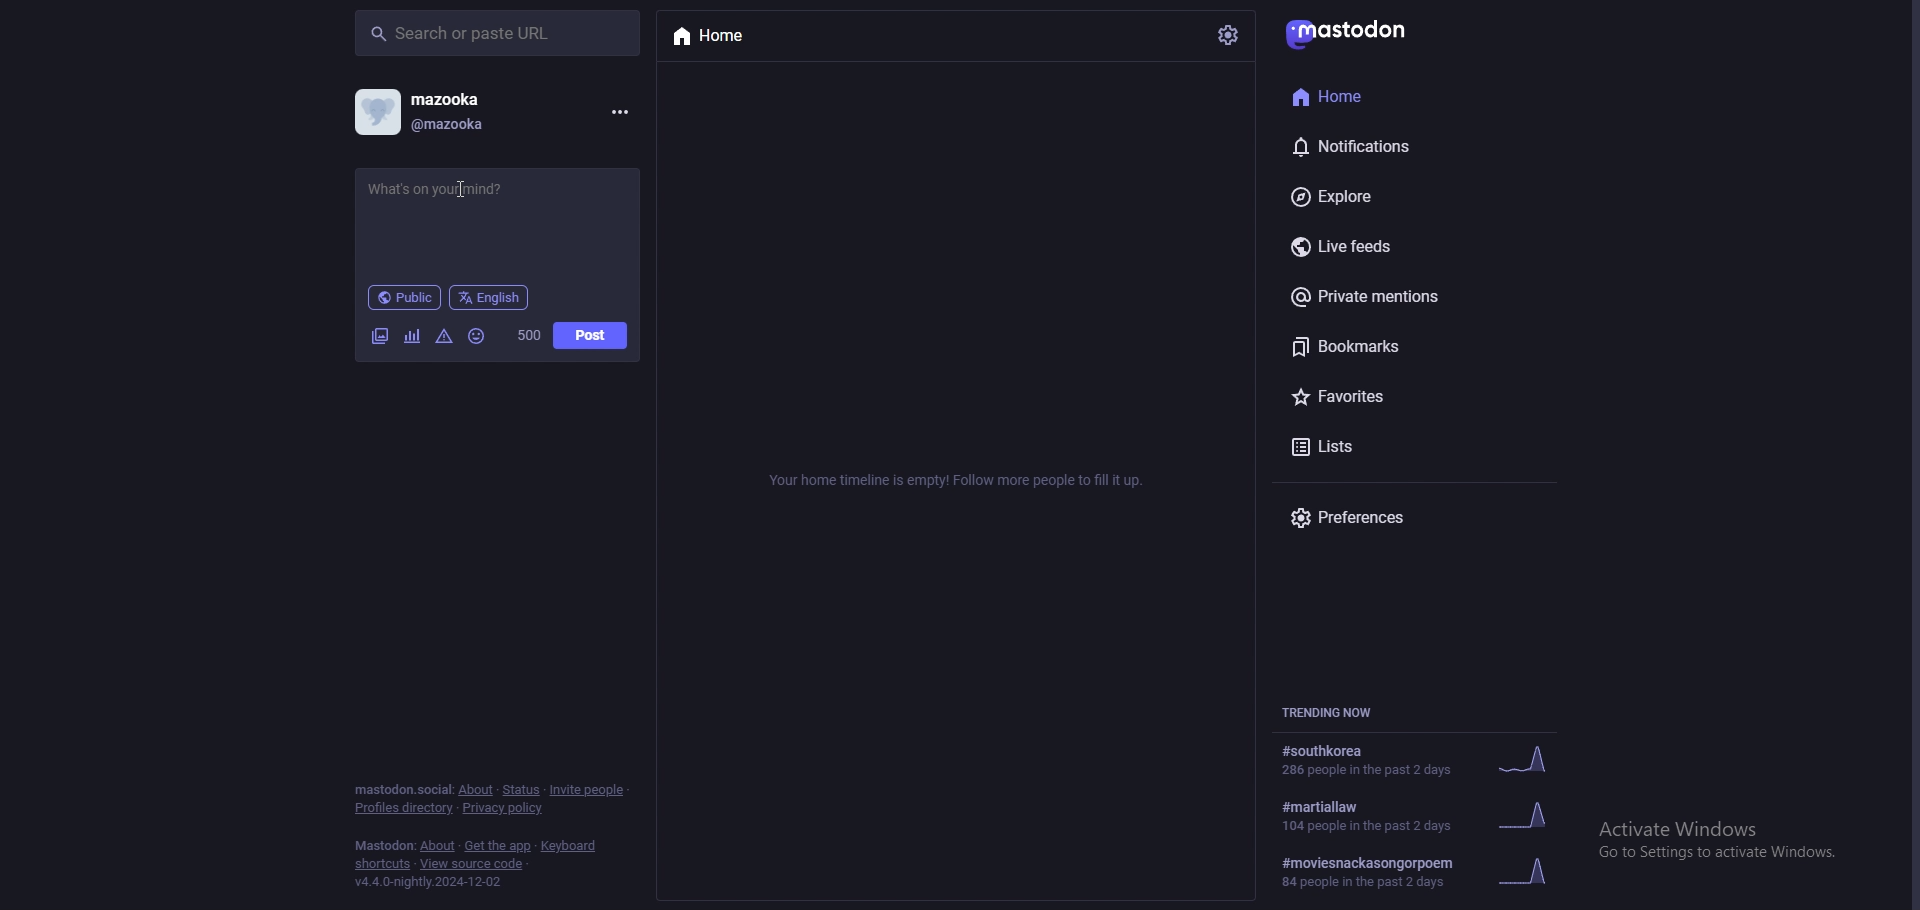  Describe the element at coordinates (464, 192) in the screenshot. I see `Ibeam cursor` at that location.